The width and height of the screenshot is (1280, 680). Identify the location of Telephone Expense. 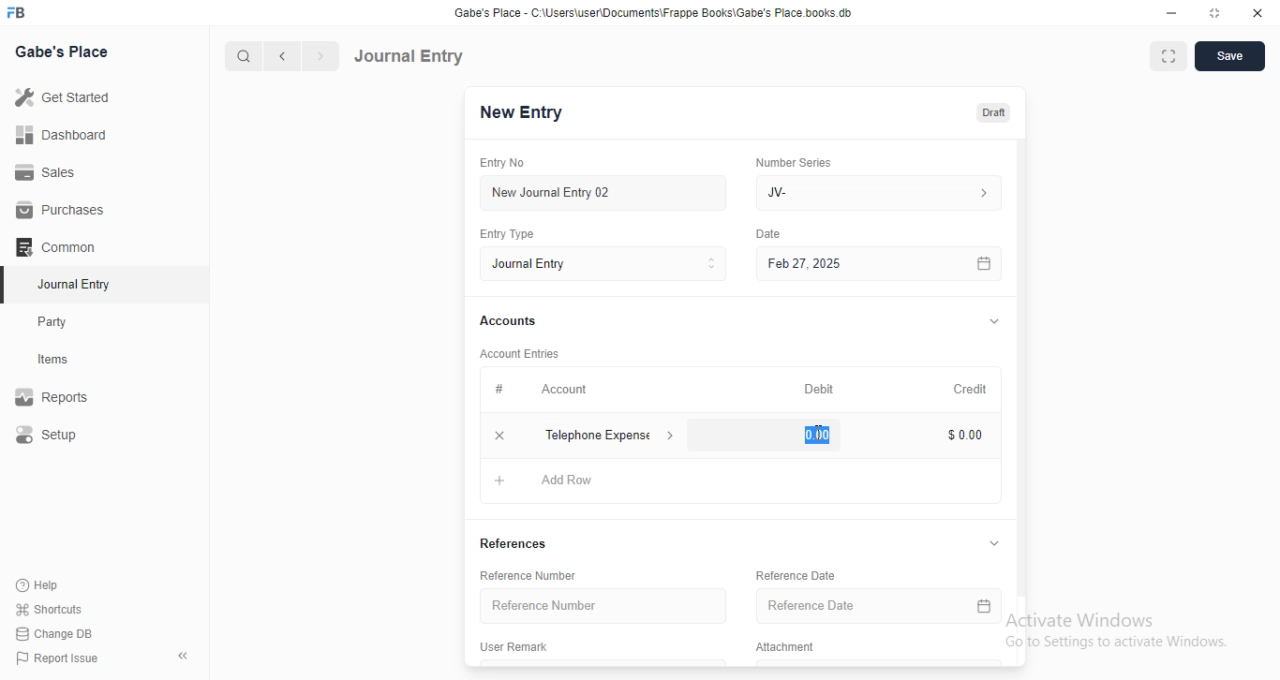
(611, 433).